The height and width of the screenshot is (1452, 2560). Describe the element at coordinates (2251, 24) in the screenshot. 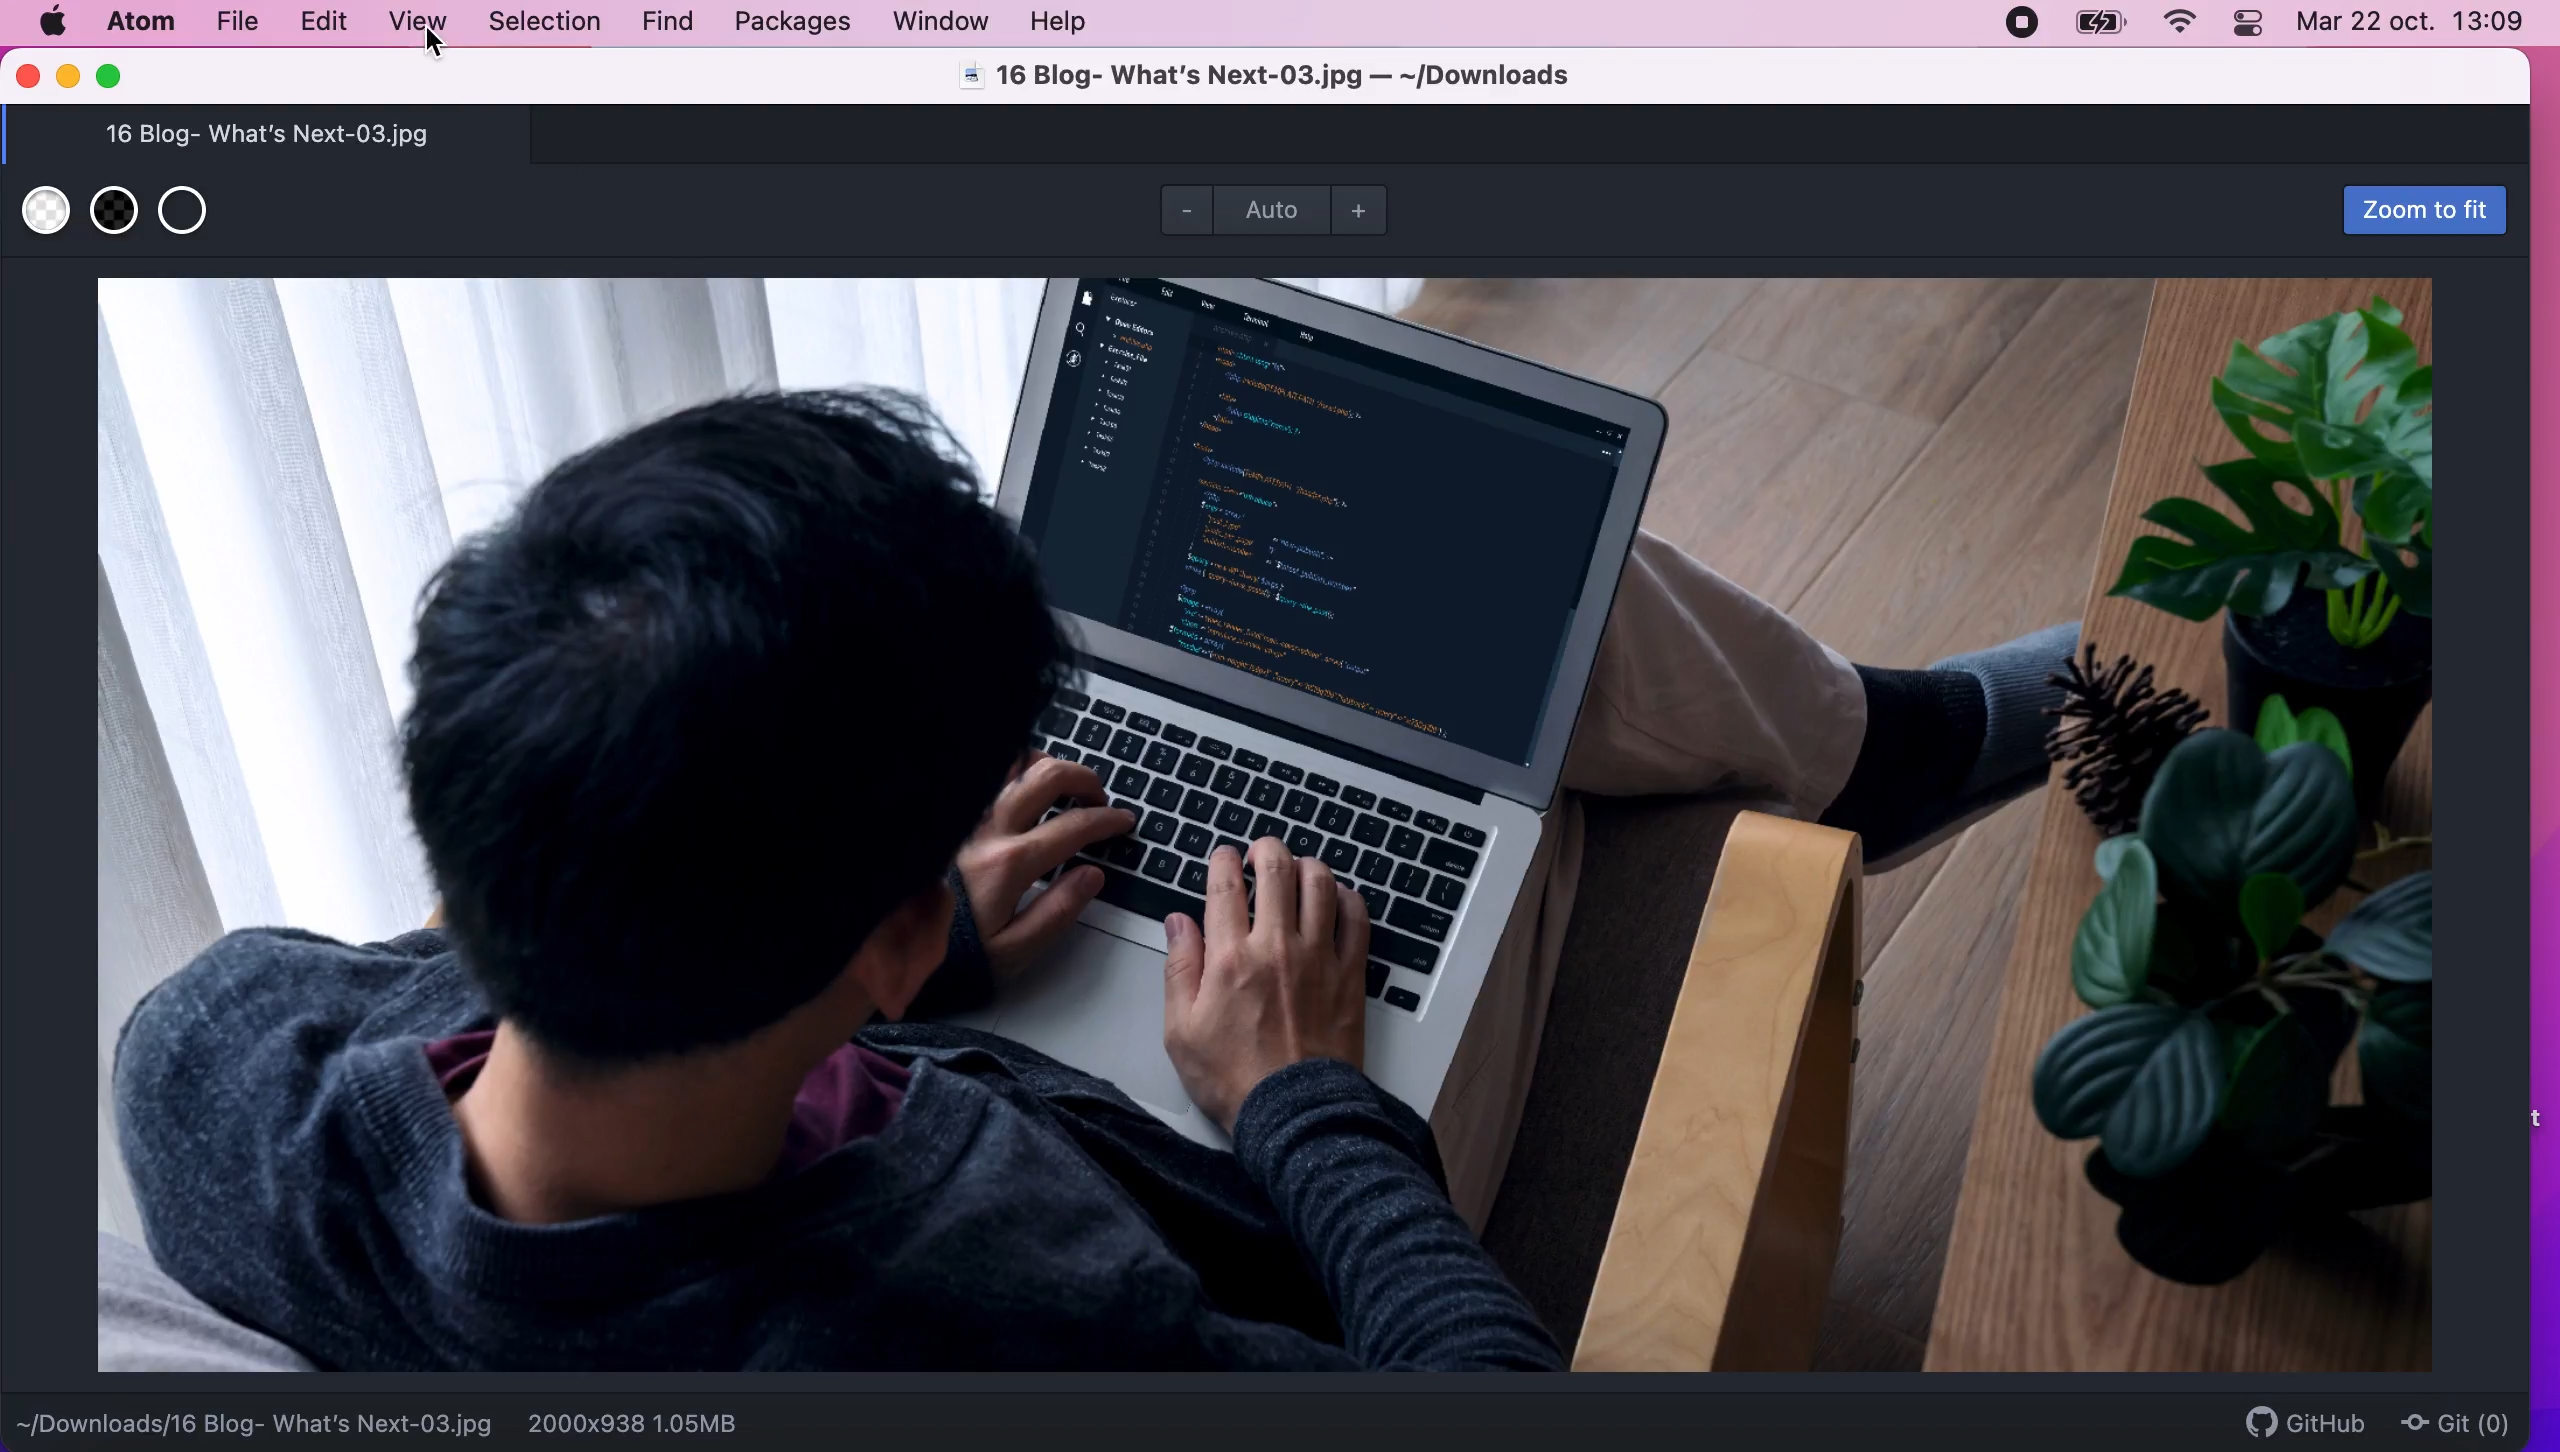

I see `panel control` at that location.